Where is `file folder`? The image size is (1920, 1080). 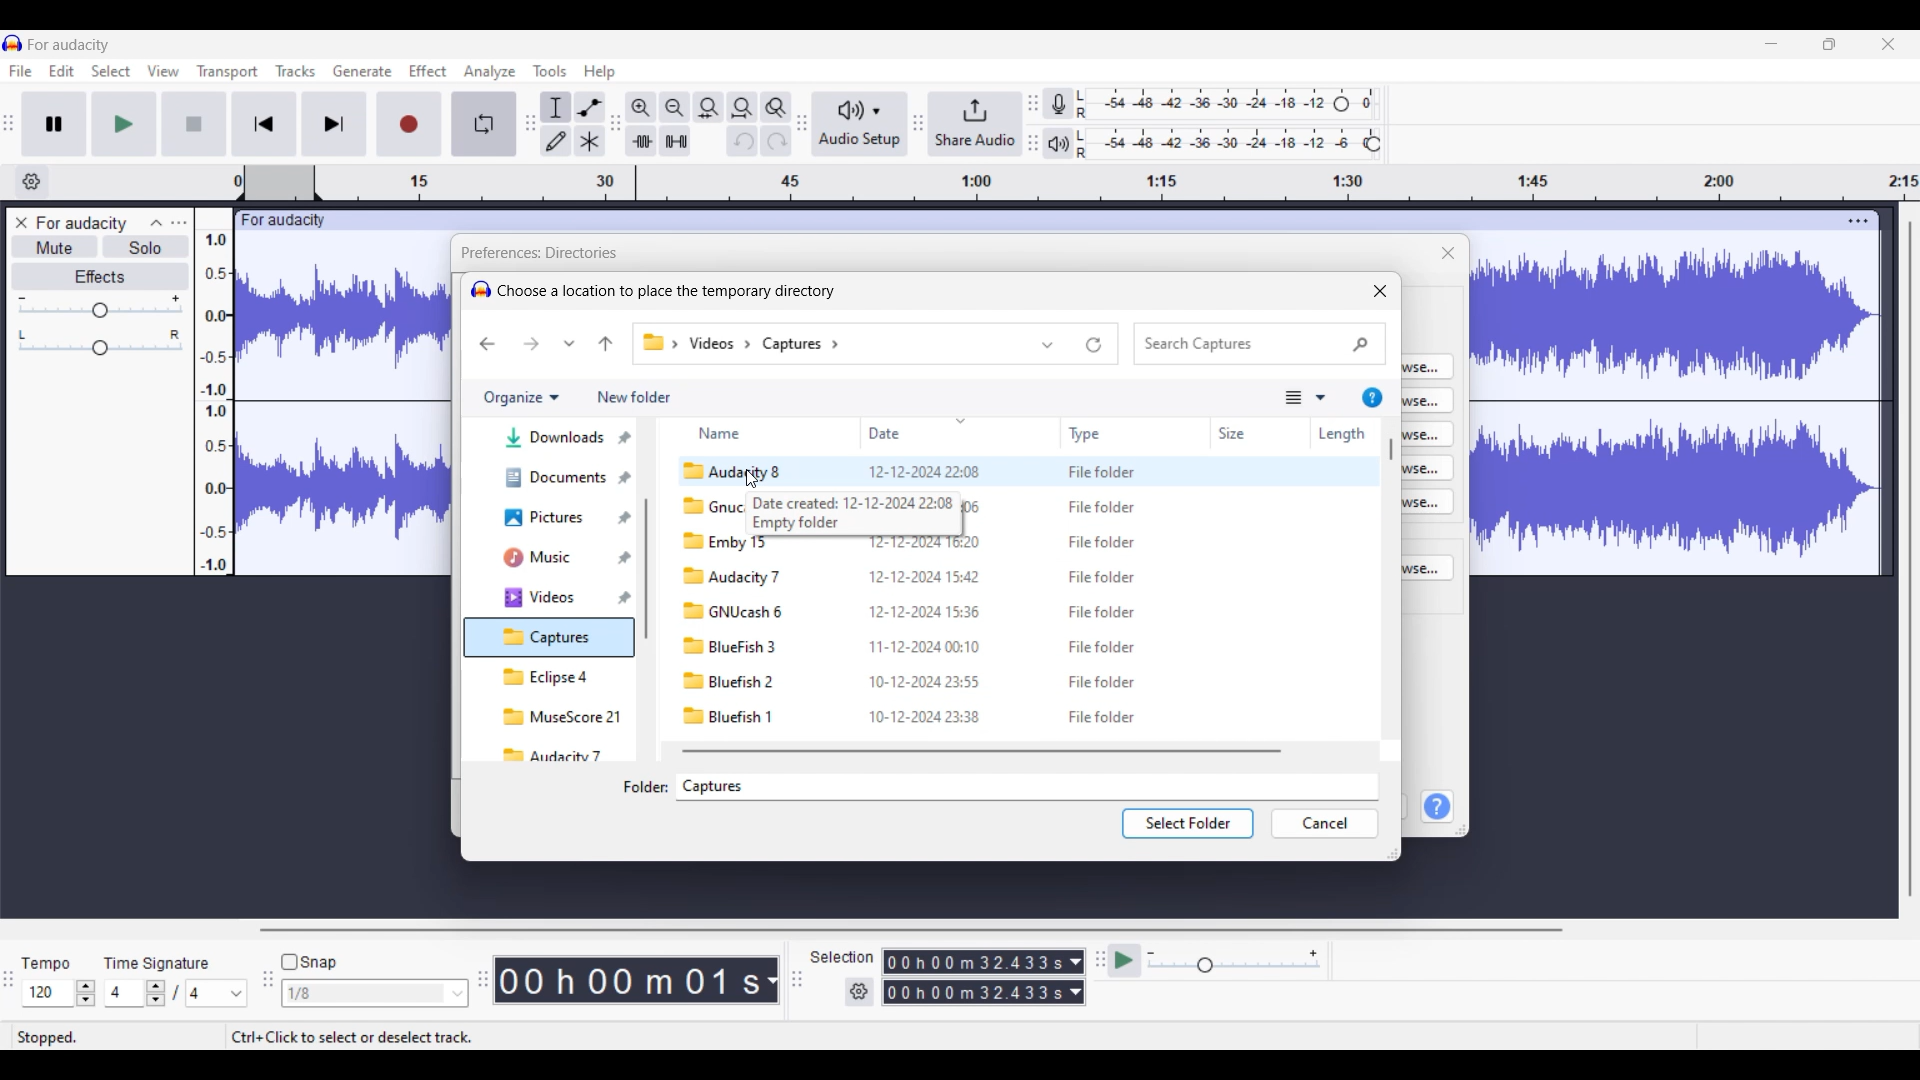
file folder is located at coordinates (1102, 542).